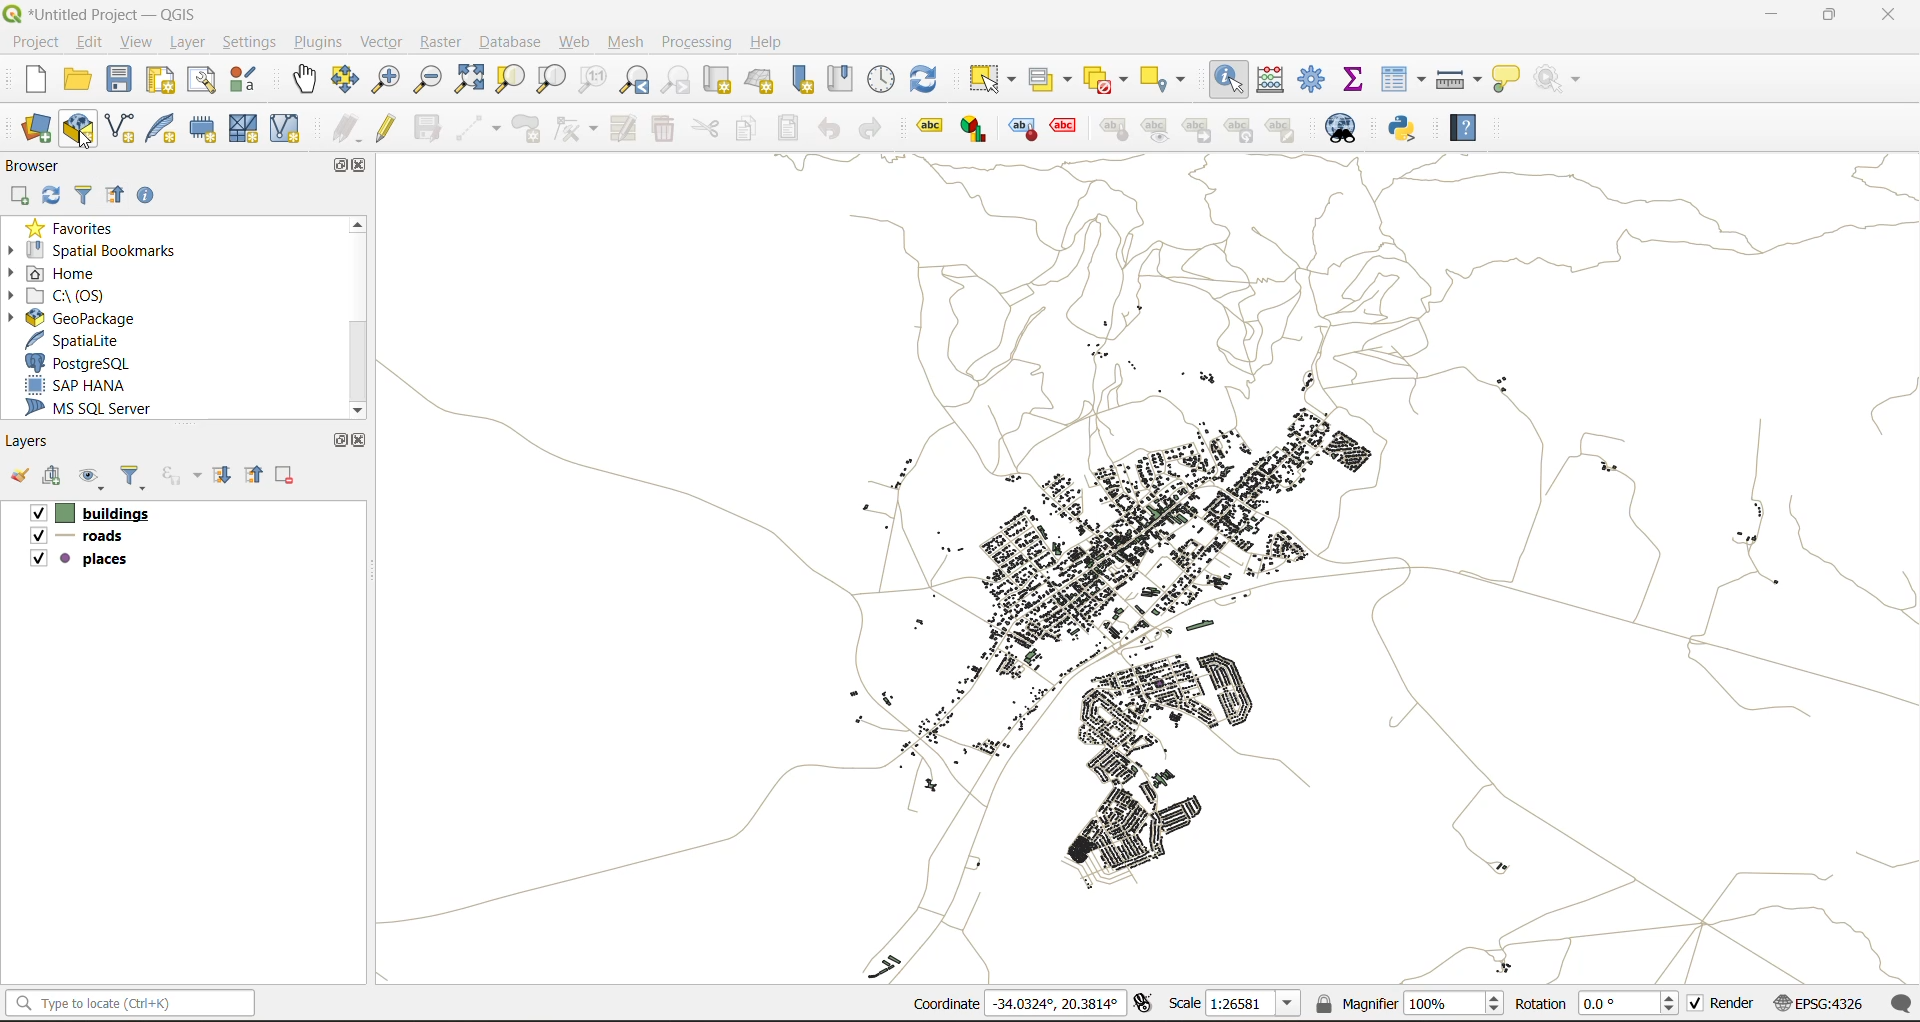 Image resolution: width=1920 pixels, height=1022 pixels. Describe the element at coordinates (151, 194) in the screenshot. I see `enable properties` at that location.